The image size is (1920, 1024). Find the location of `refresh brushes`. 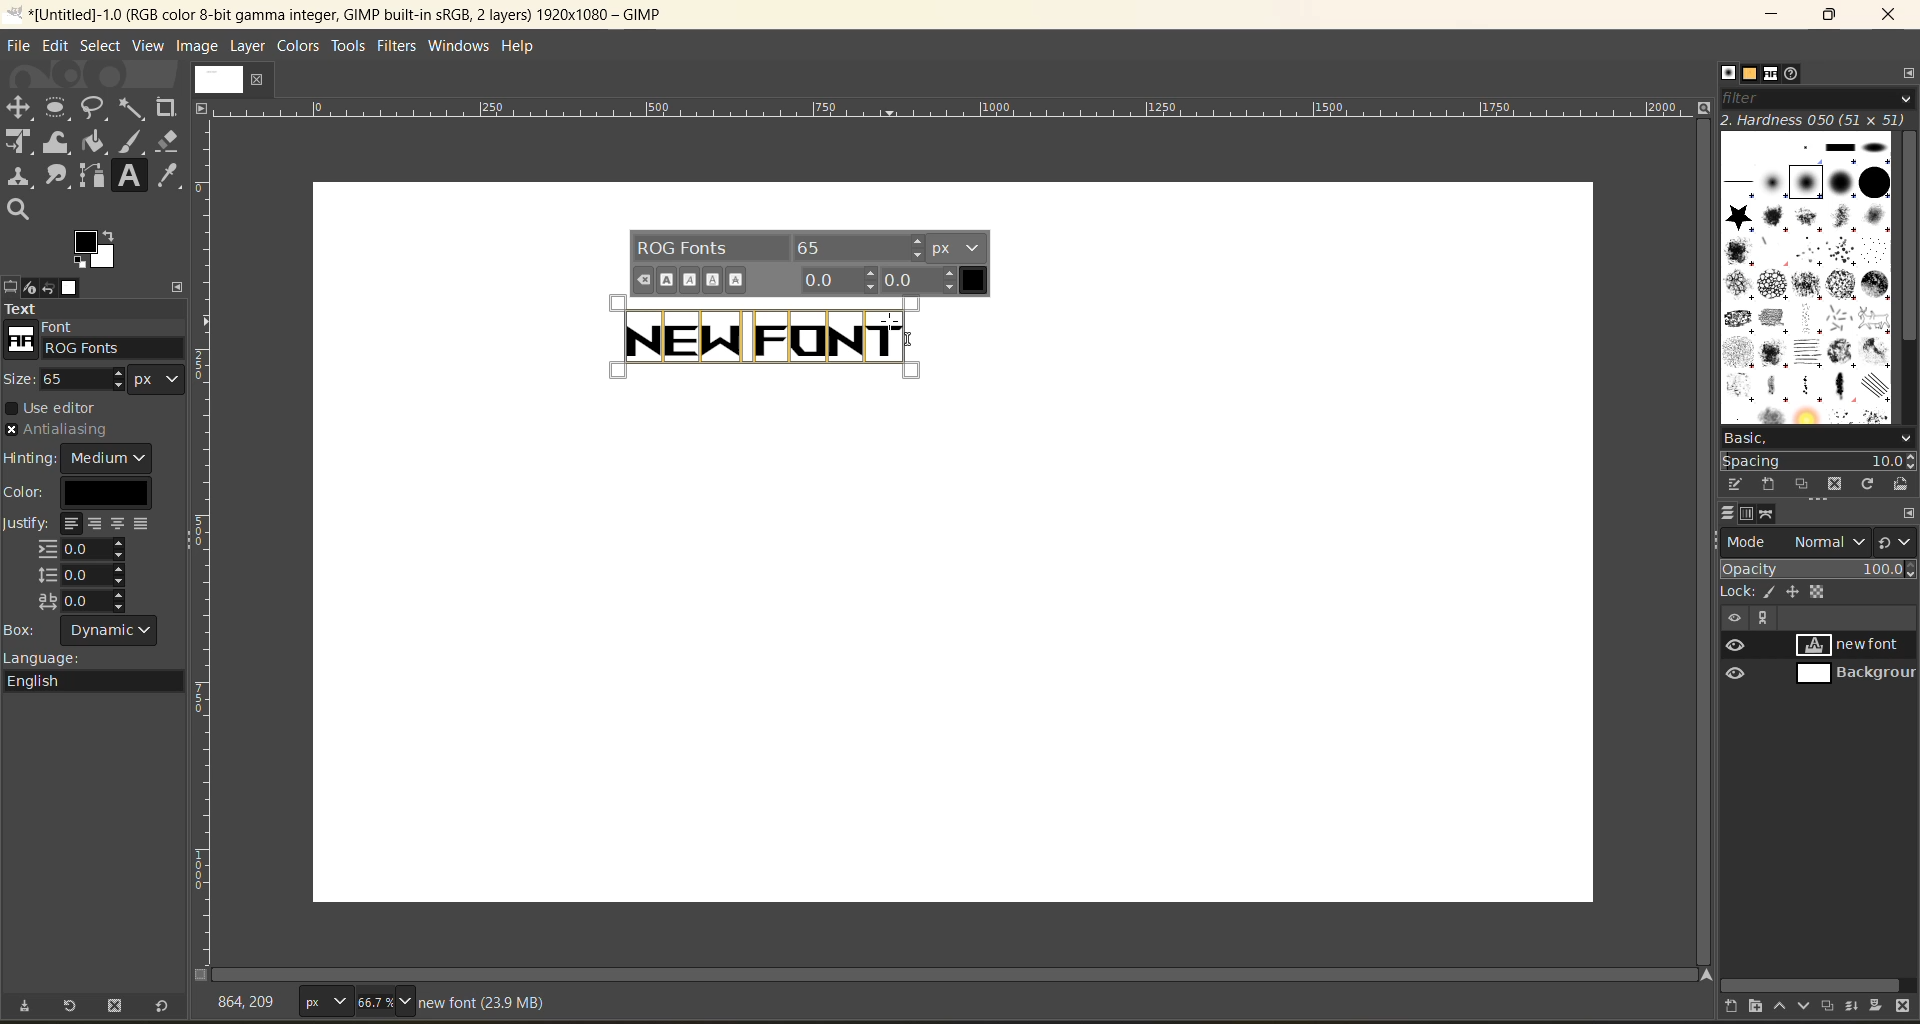

refresh brushes is located at coordinates (1871, 486).